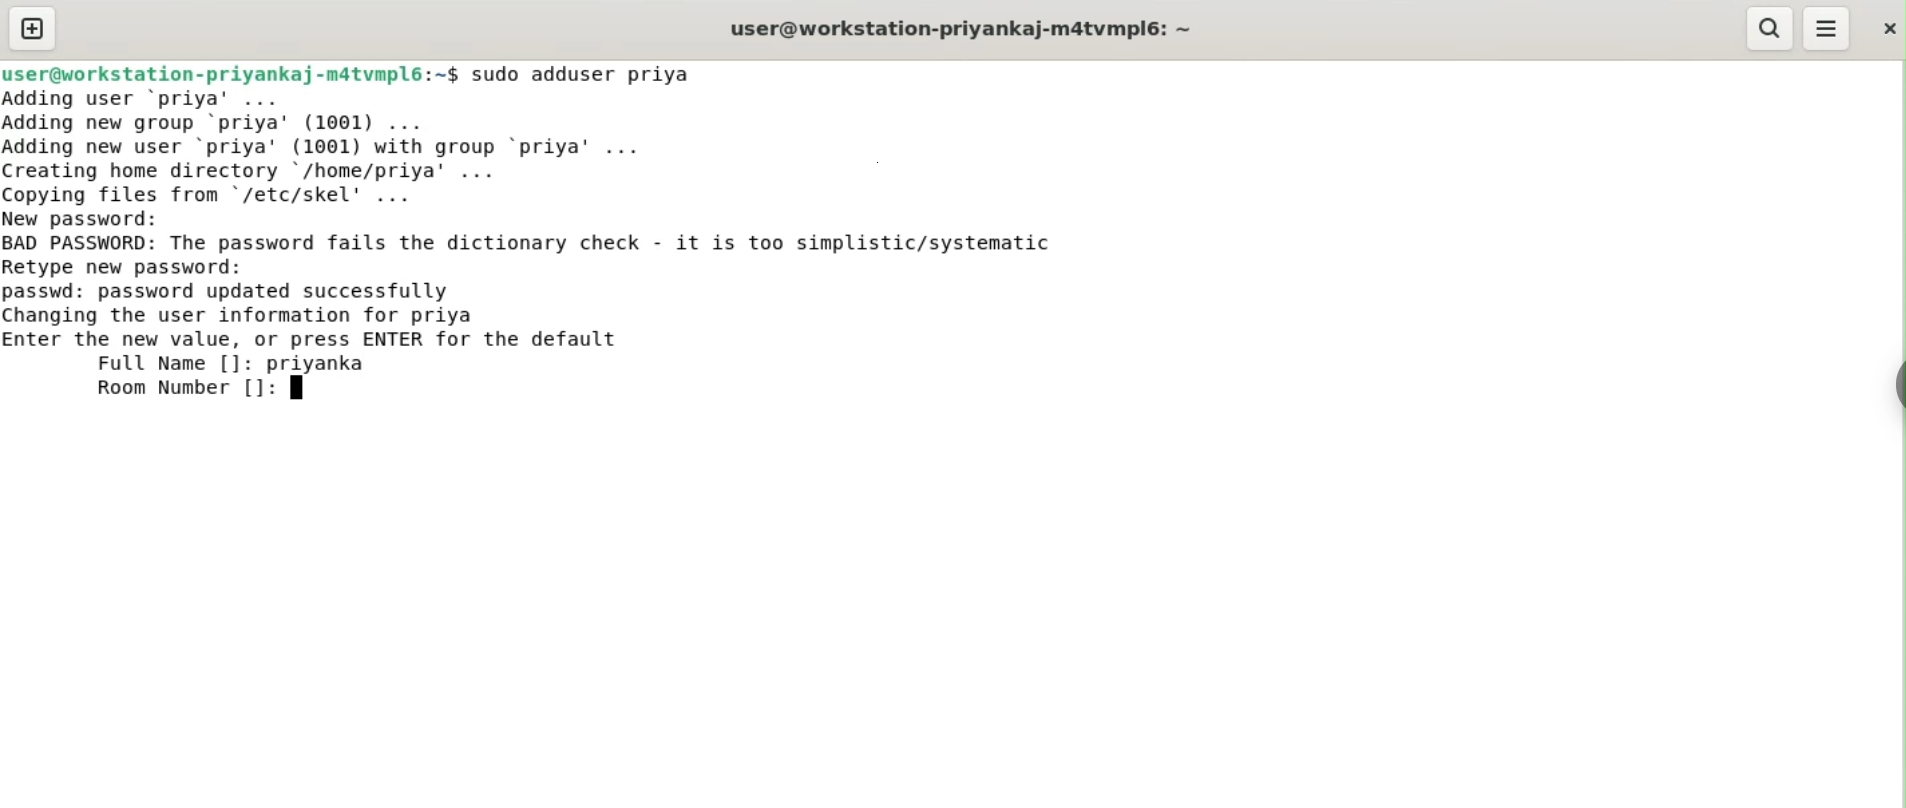 This screenshot has height=808, width=1906. I want to click on sudo adduser priya, so click(584, 74).